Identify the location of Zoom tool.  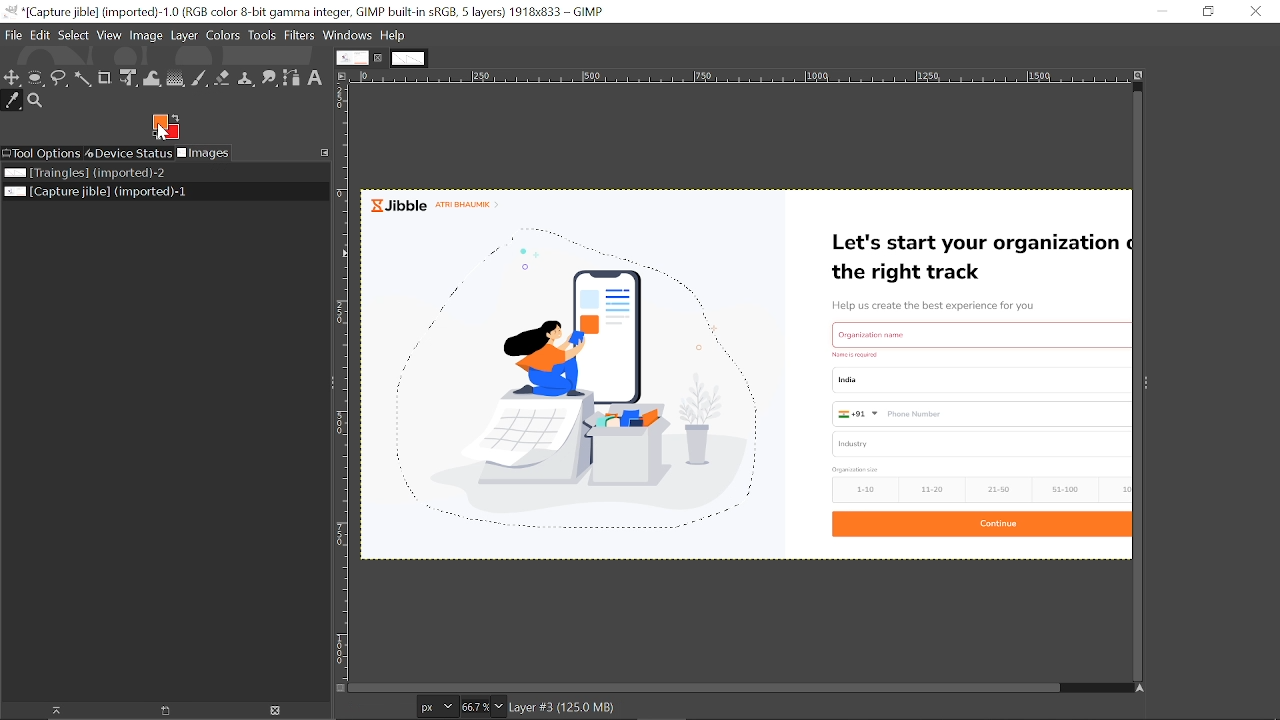
(35, 101).